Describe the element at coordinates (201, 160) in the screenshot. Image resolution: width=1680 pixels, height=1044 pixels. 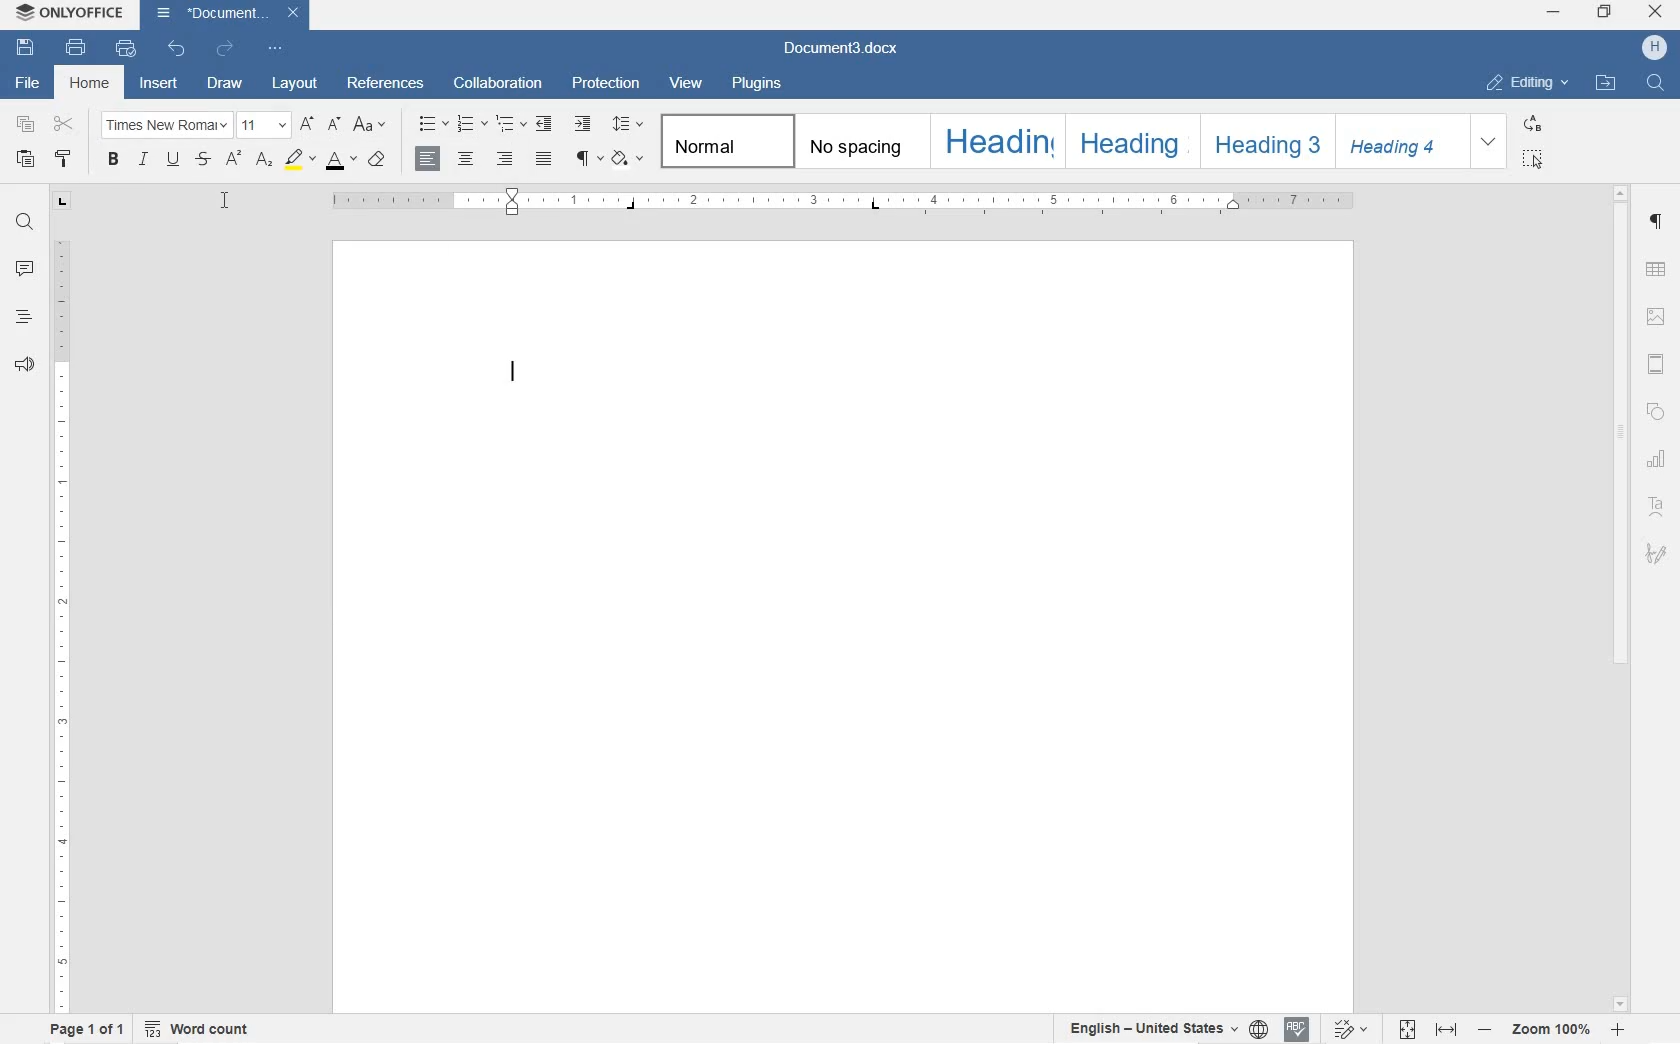
I see `STRIKETHROUGH` at that location.